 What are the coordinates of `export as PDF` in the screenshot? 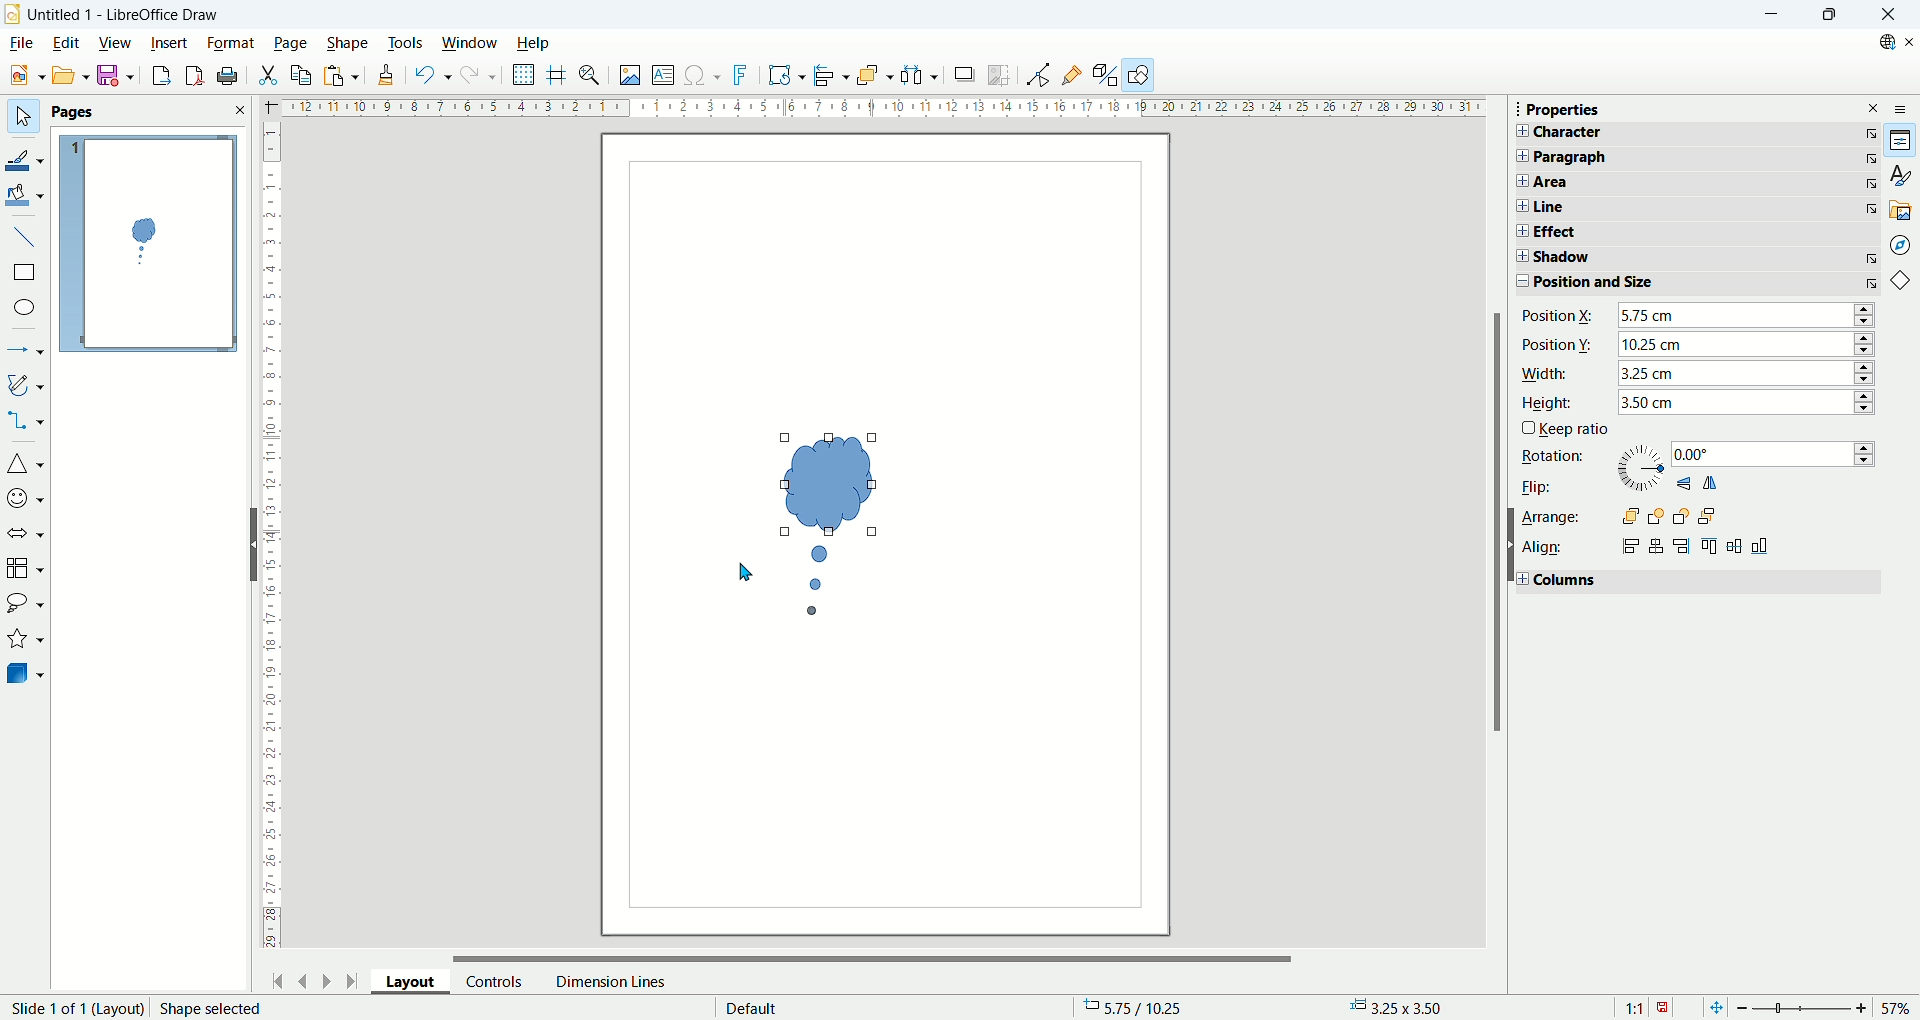 It's located at (192, 76).